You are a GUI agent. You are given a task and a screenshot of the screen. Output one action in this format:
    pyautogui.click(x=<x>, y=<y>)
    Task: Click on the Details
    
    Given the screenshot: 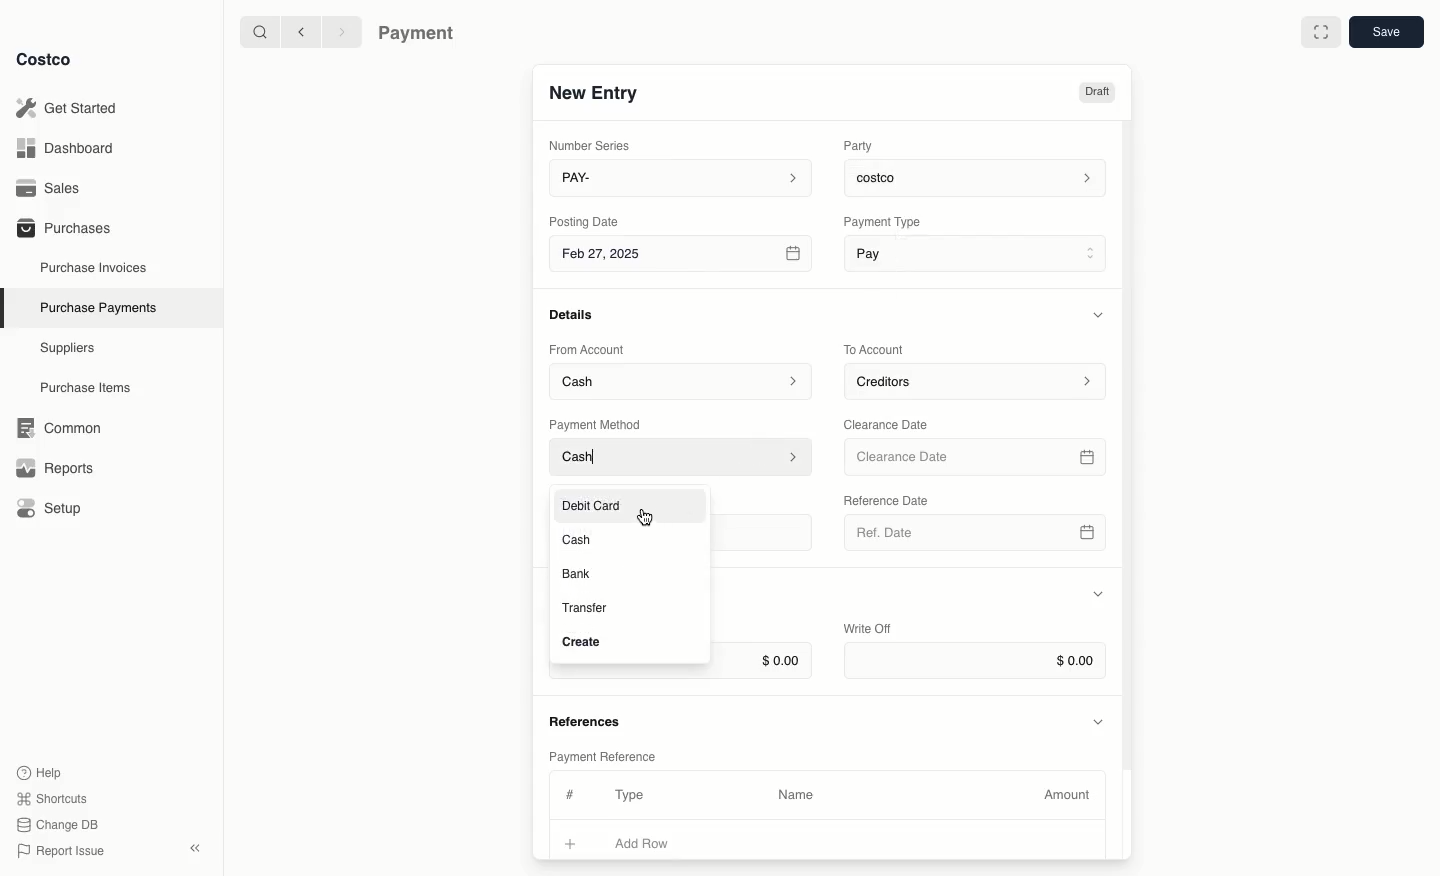 What is the action you would take?
    pyautogui.click(x=577, y=314)
    